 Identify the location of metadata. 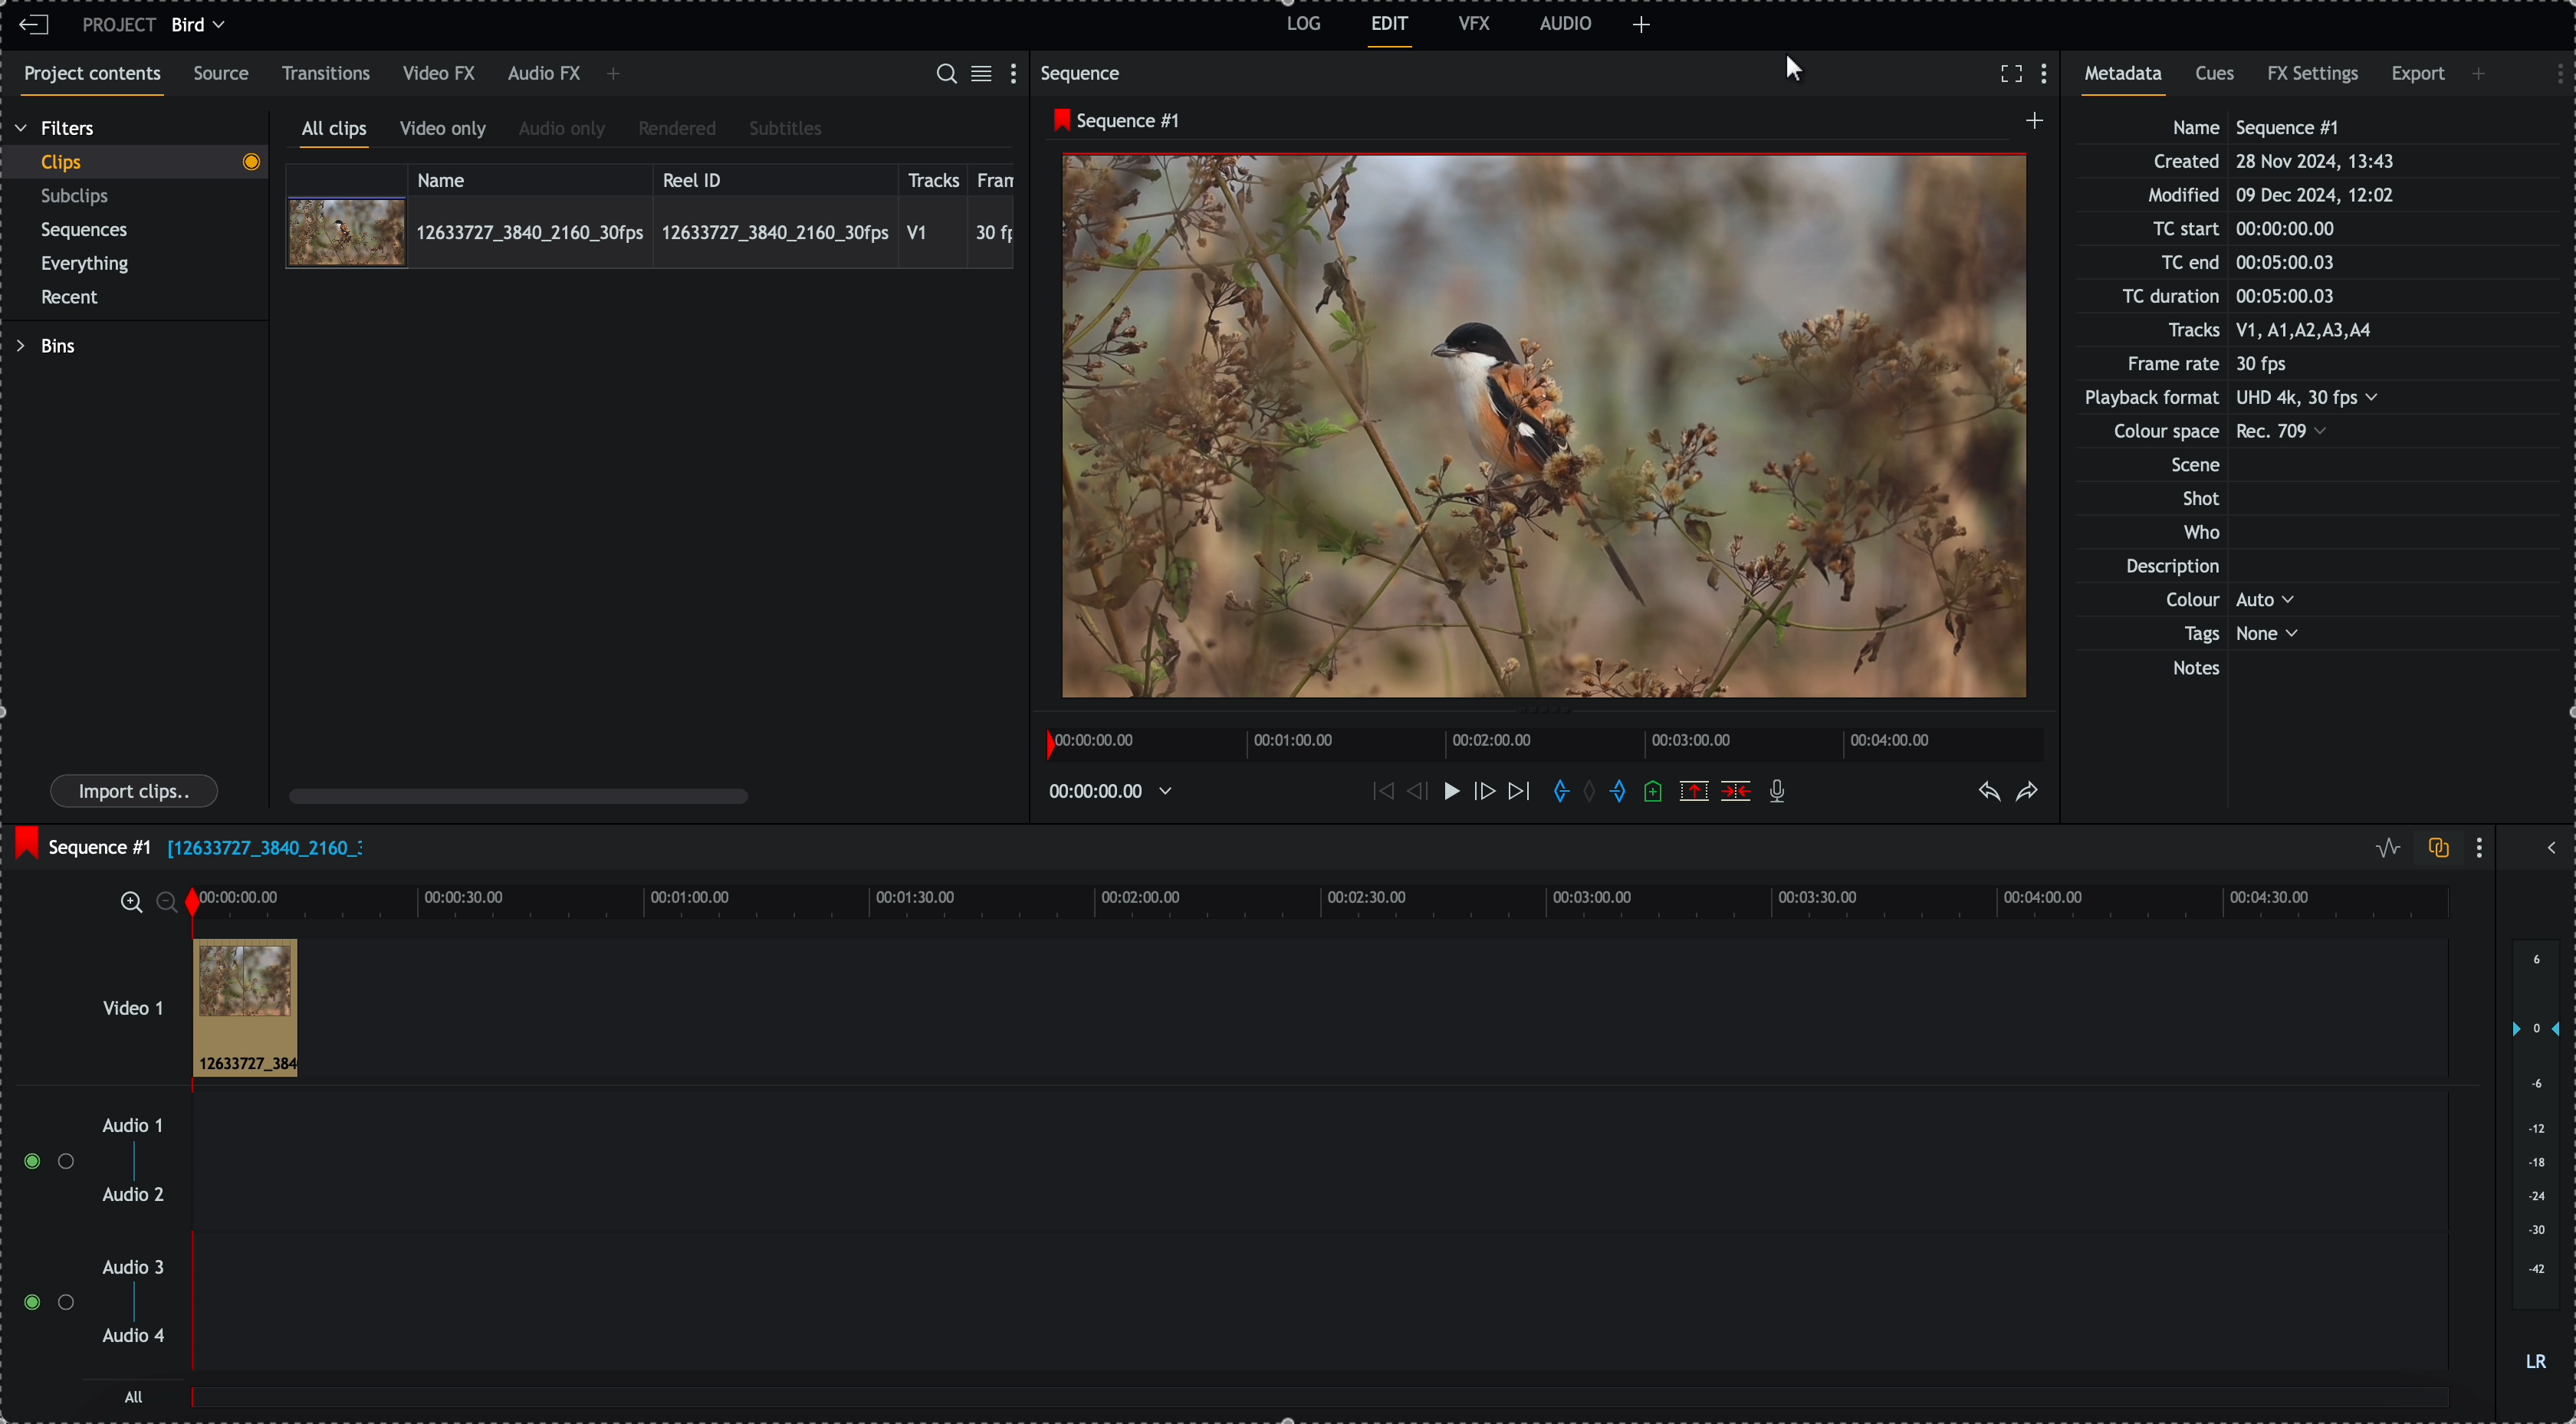
(2130, 80).